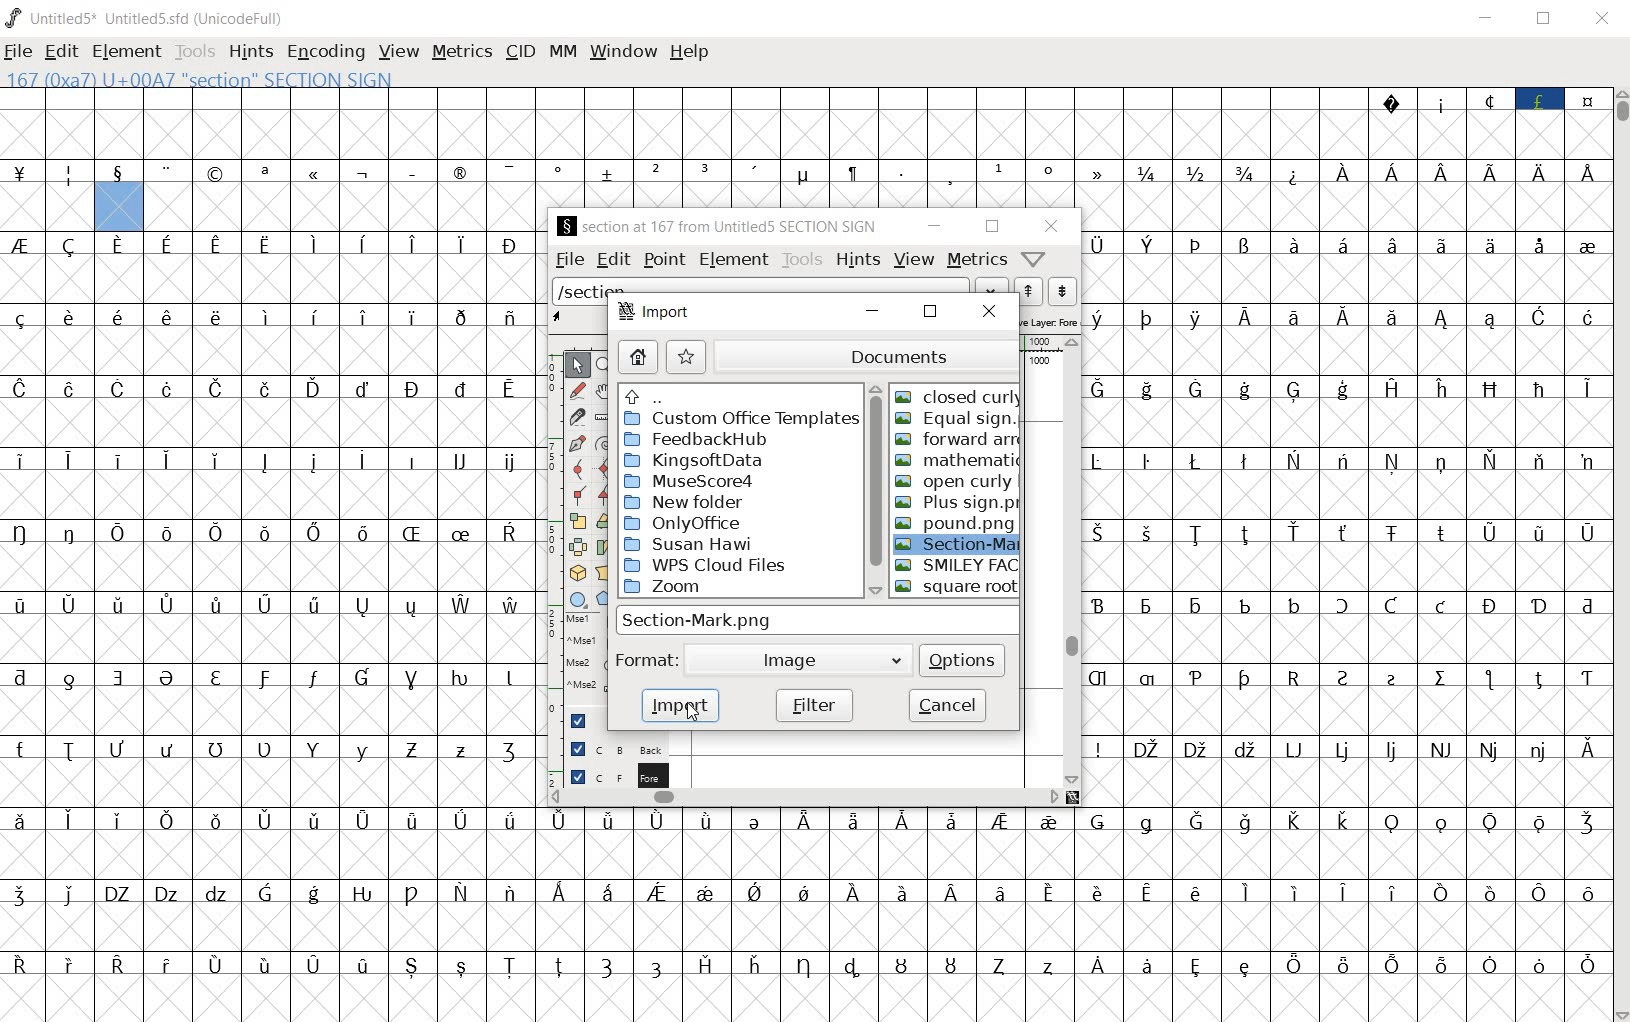  I want to click on empty cells, so click(275, 352).